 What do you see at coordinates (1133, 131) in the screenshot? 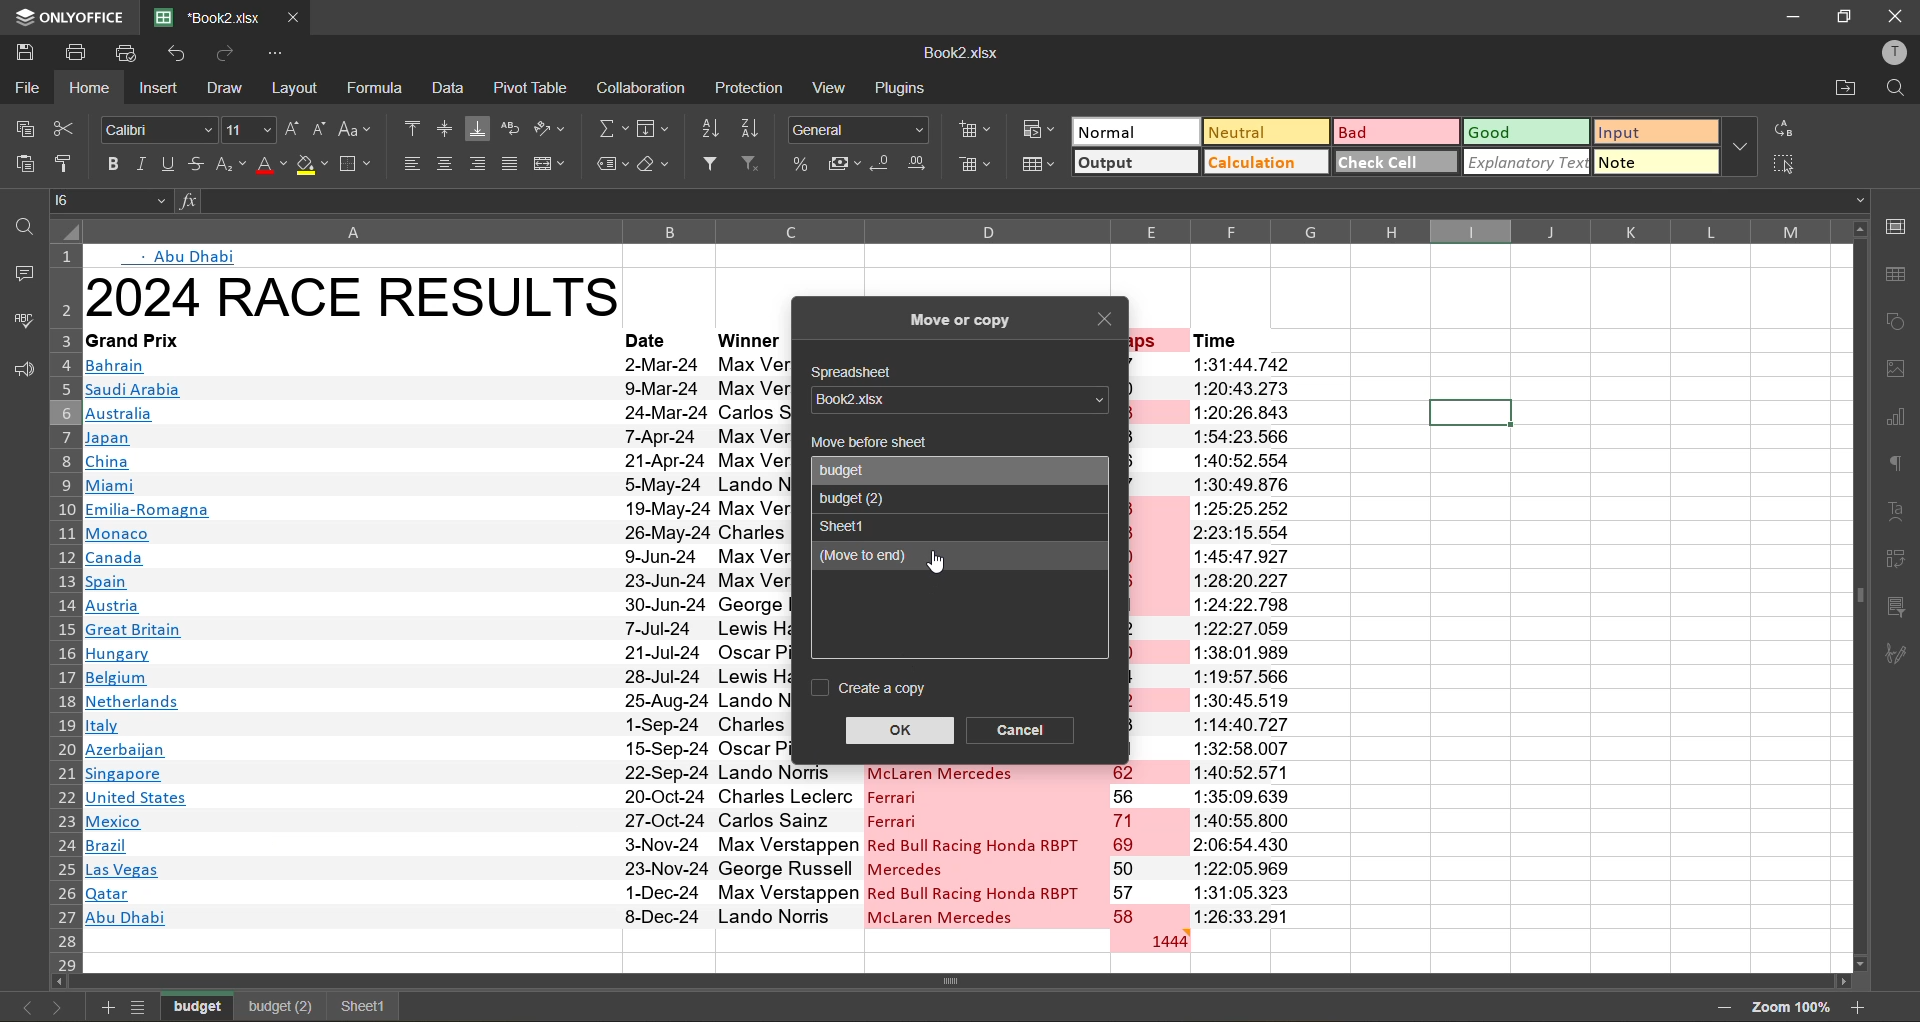
I see `normal` at bounding box center [1133, 131].